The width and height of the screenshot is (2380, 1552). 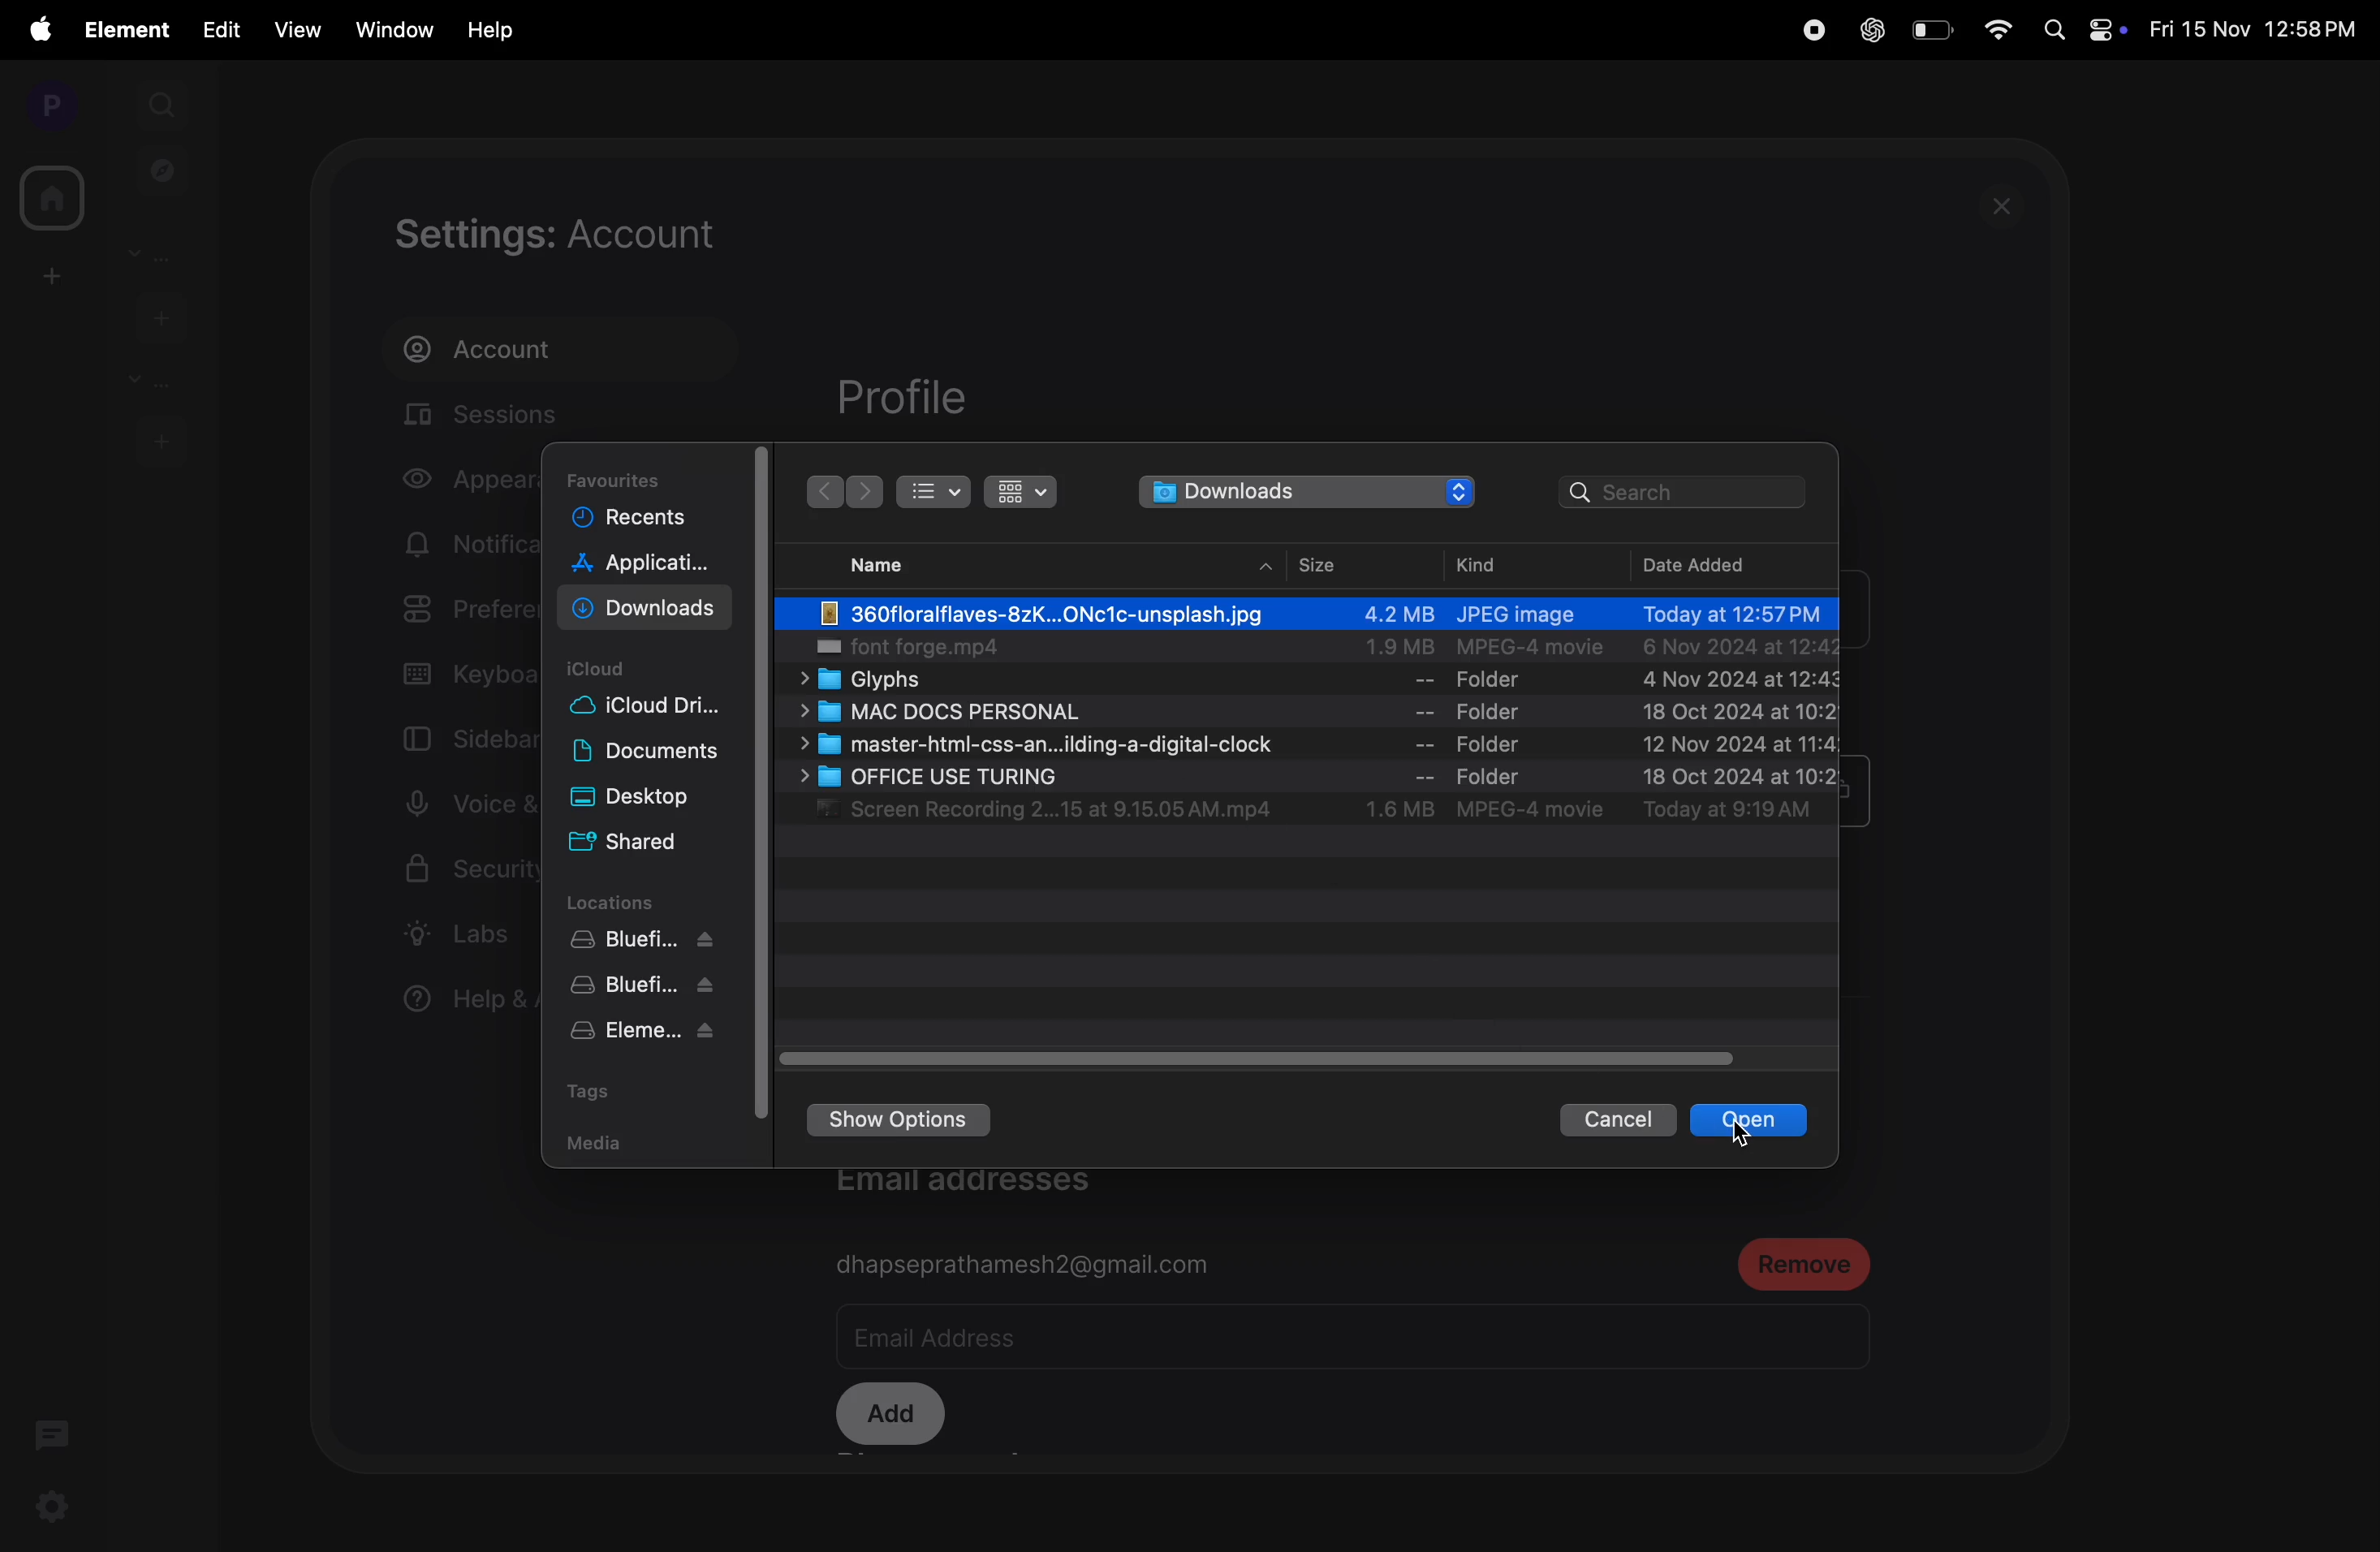 I want to click on wifi, so click(x=2000, y=31).